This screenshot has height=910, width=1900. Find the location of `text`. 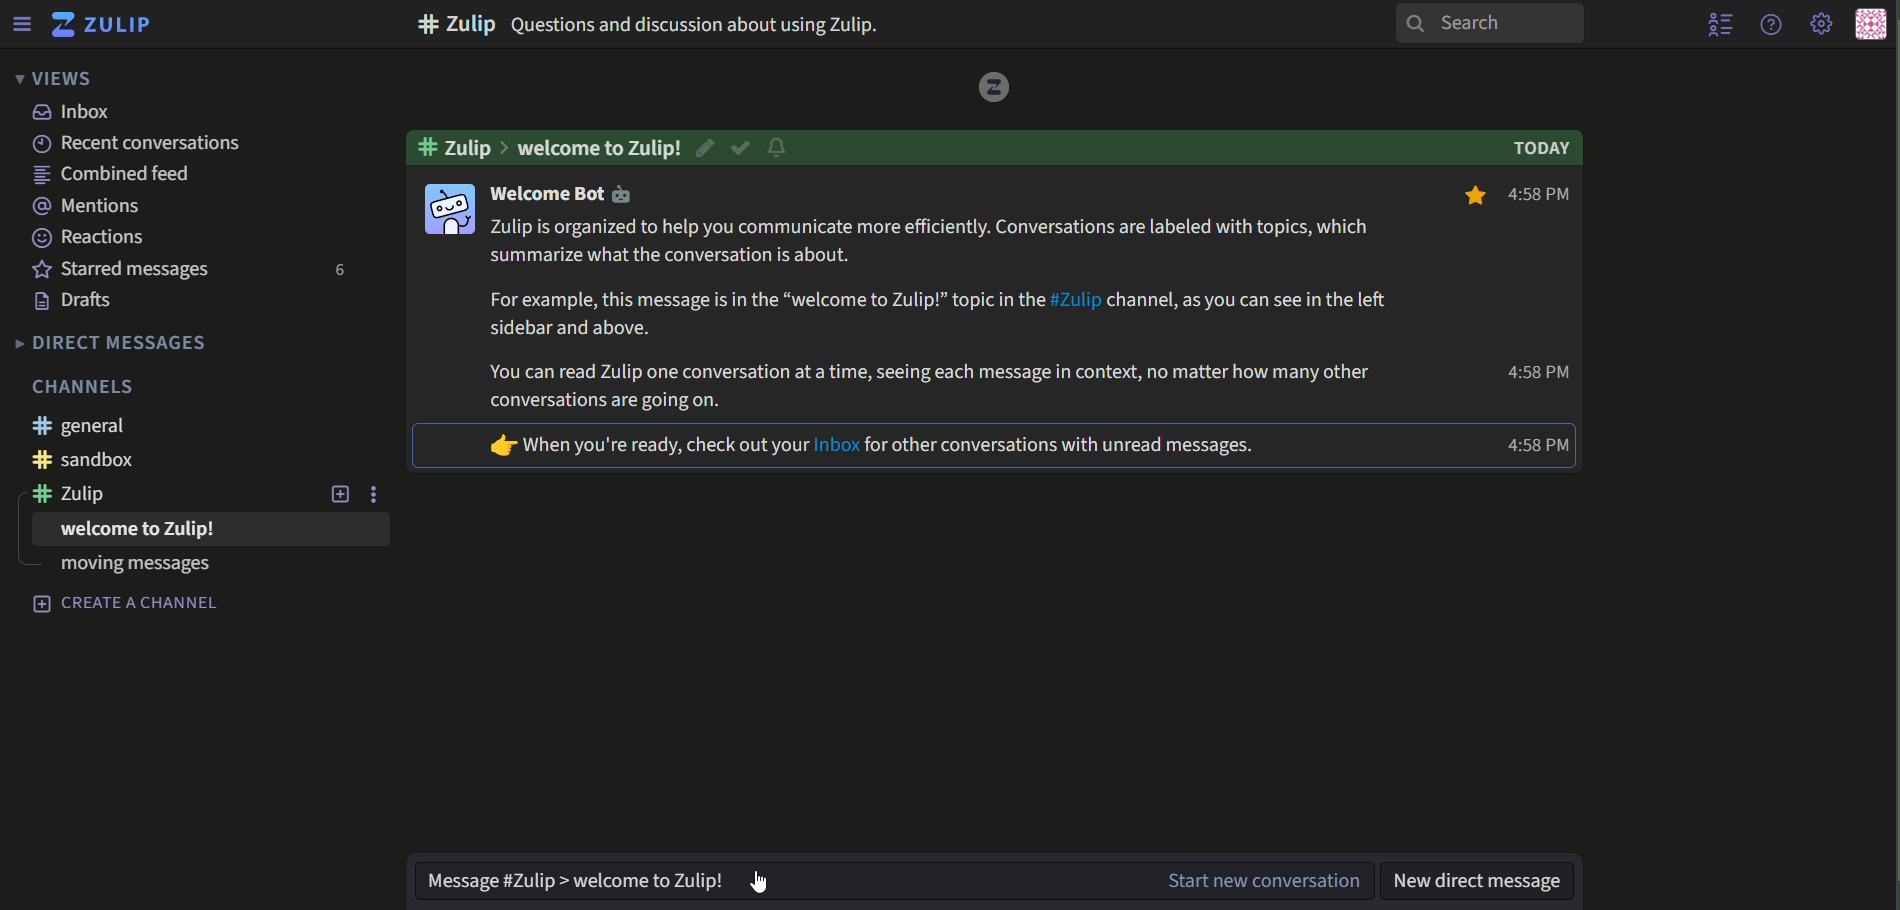

text is located at coordinates (121, 534).